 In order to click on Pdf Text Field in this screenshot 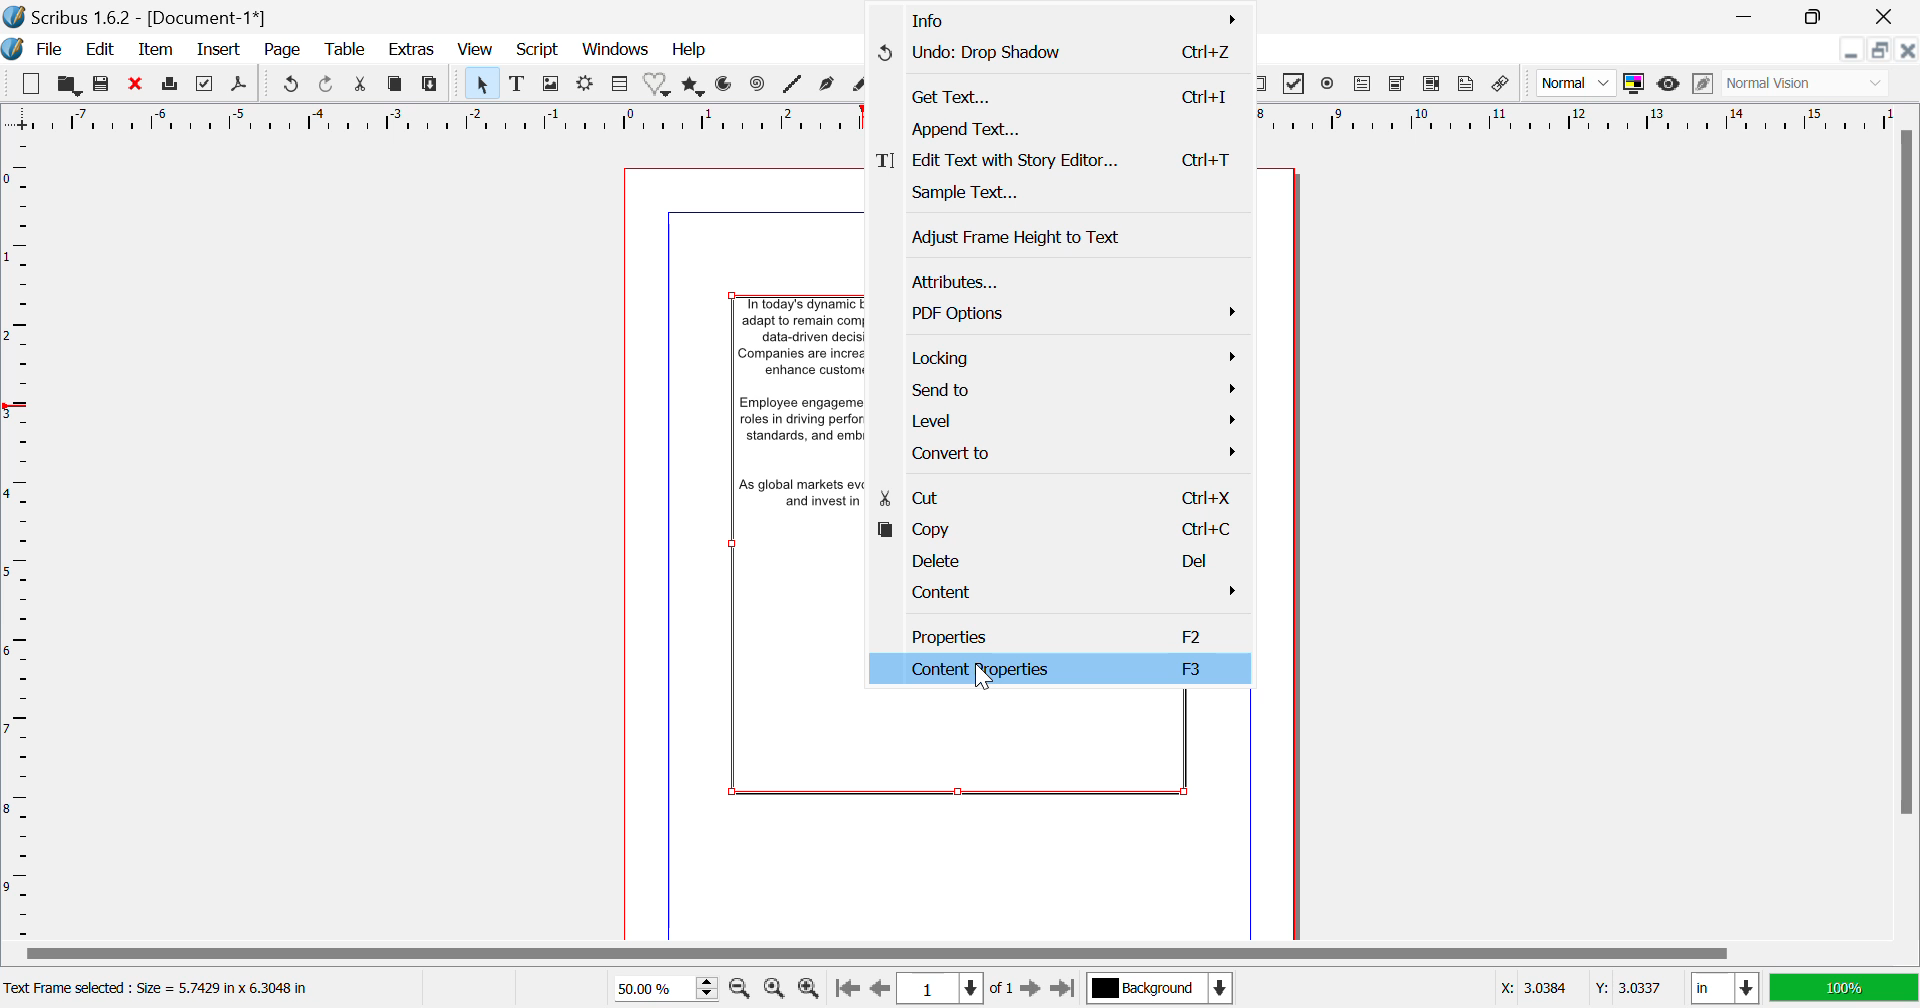, I will do `click(1367, 83)`.